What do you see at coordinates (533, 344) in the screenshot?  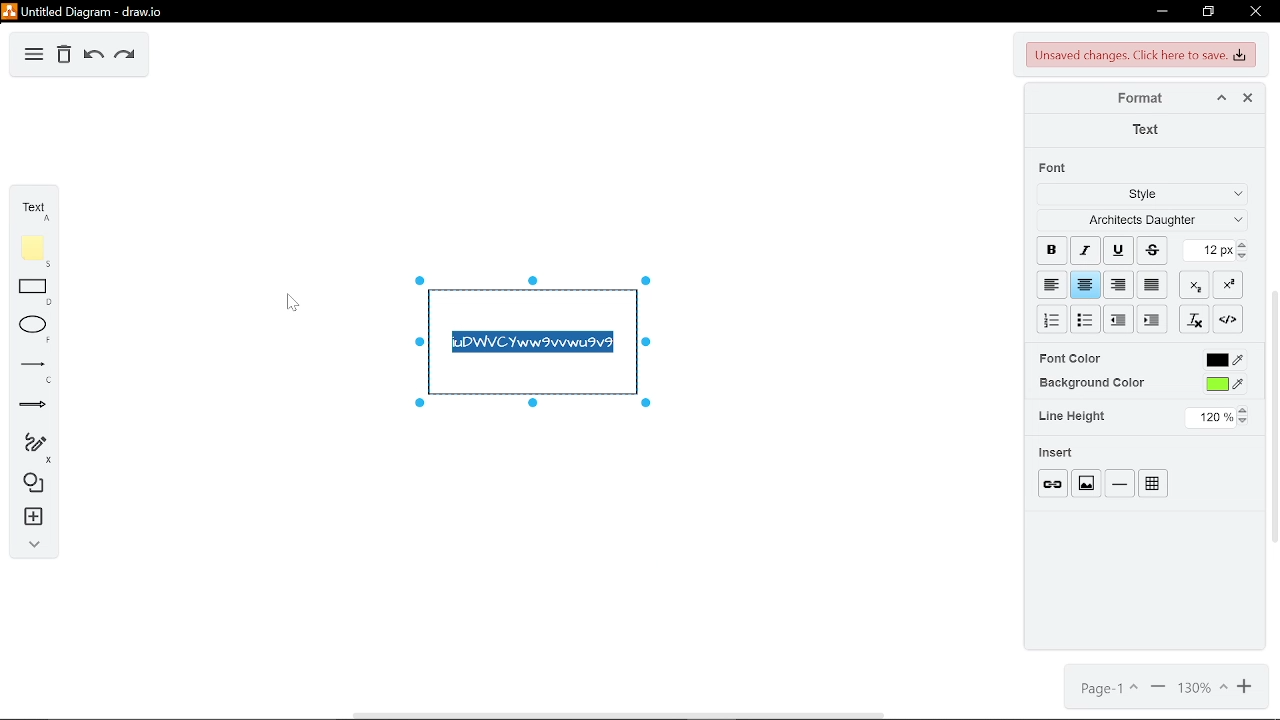 I see `iuDWVCYww9vvwu9v9` at bounding box center [533, 344].